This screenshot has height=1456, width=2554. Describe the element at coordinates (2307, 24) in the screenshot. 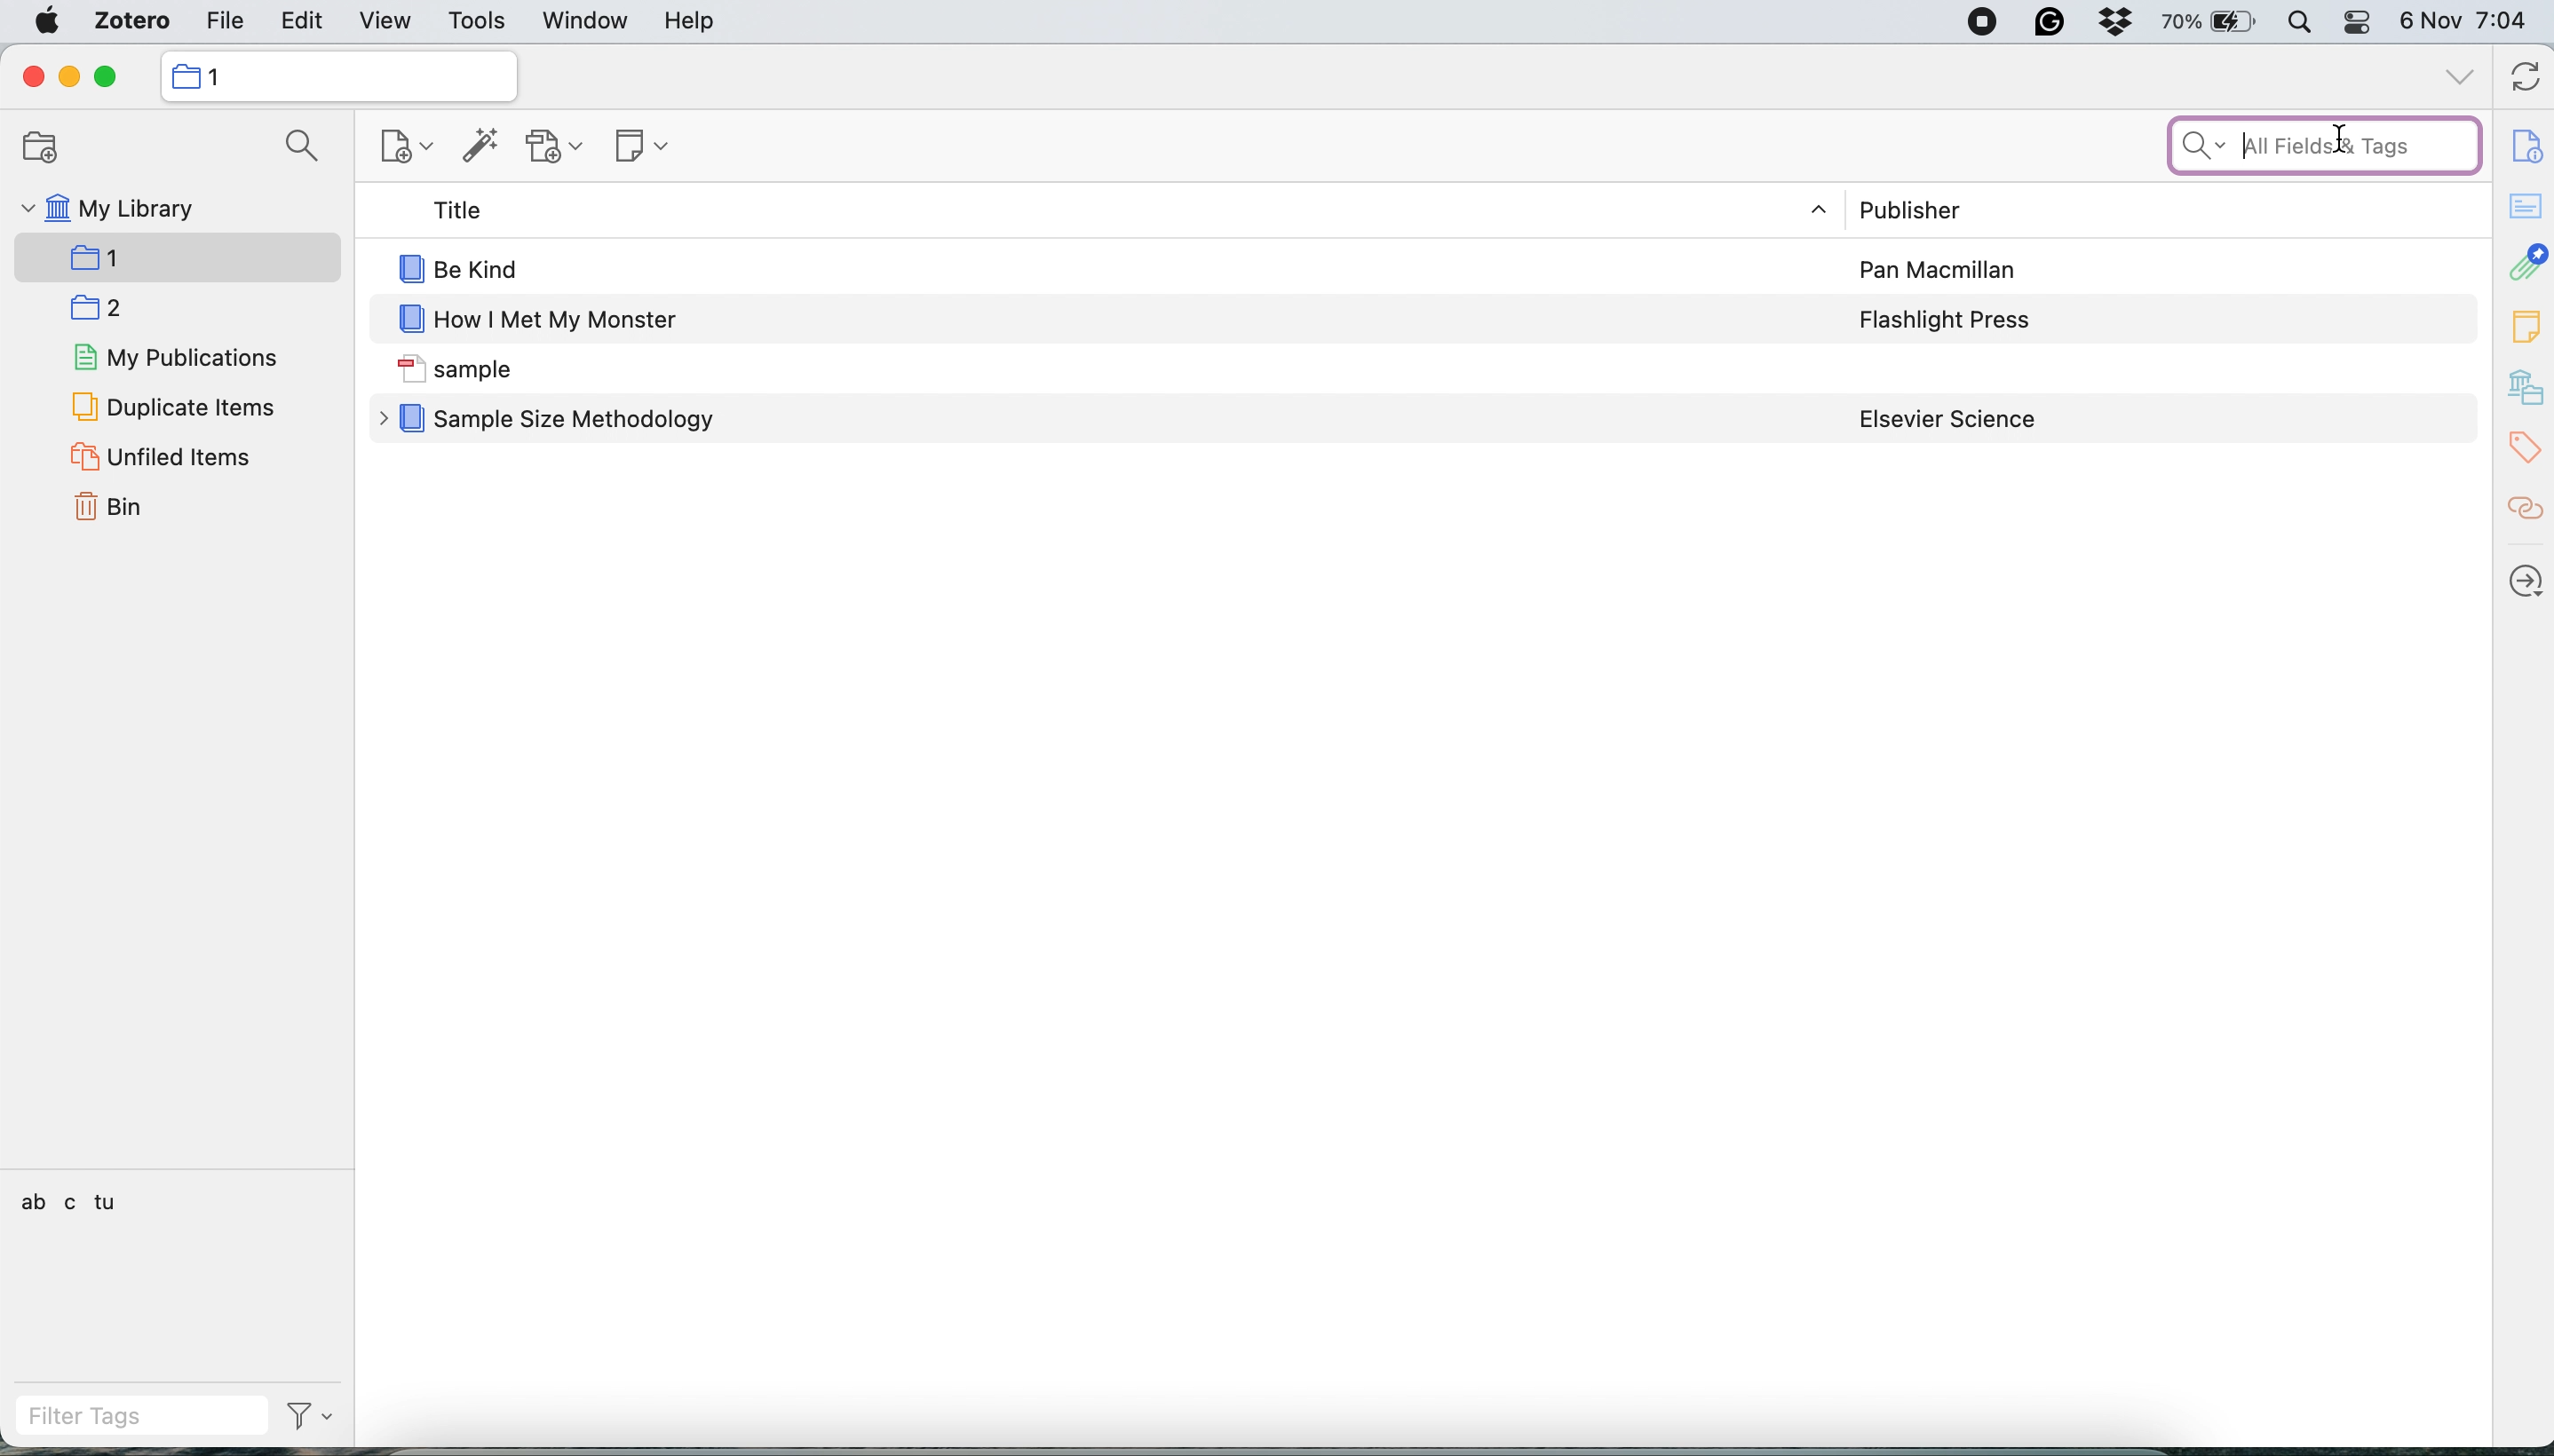

I see `spotlight search` at that location.